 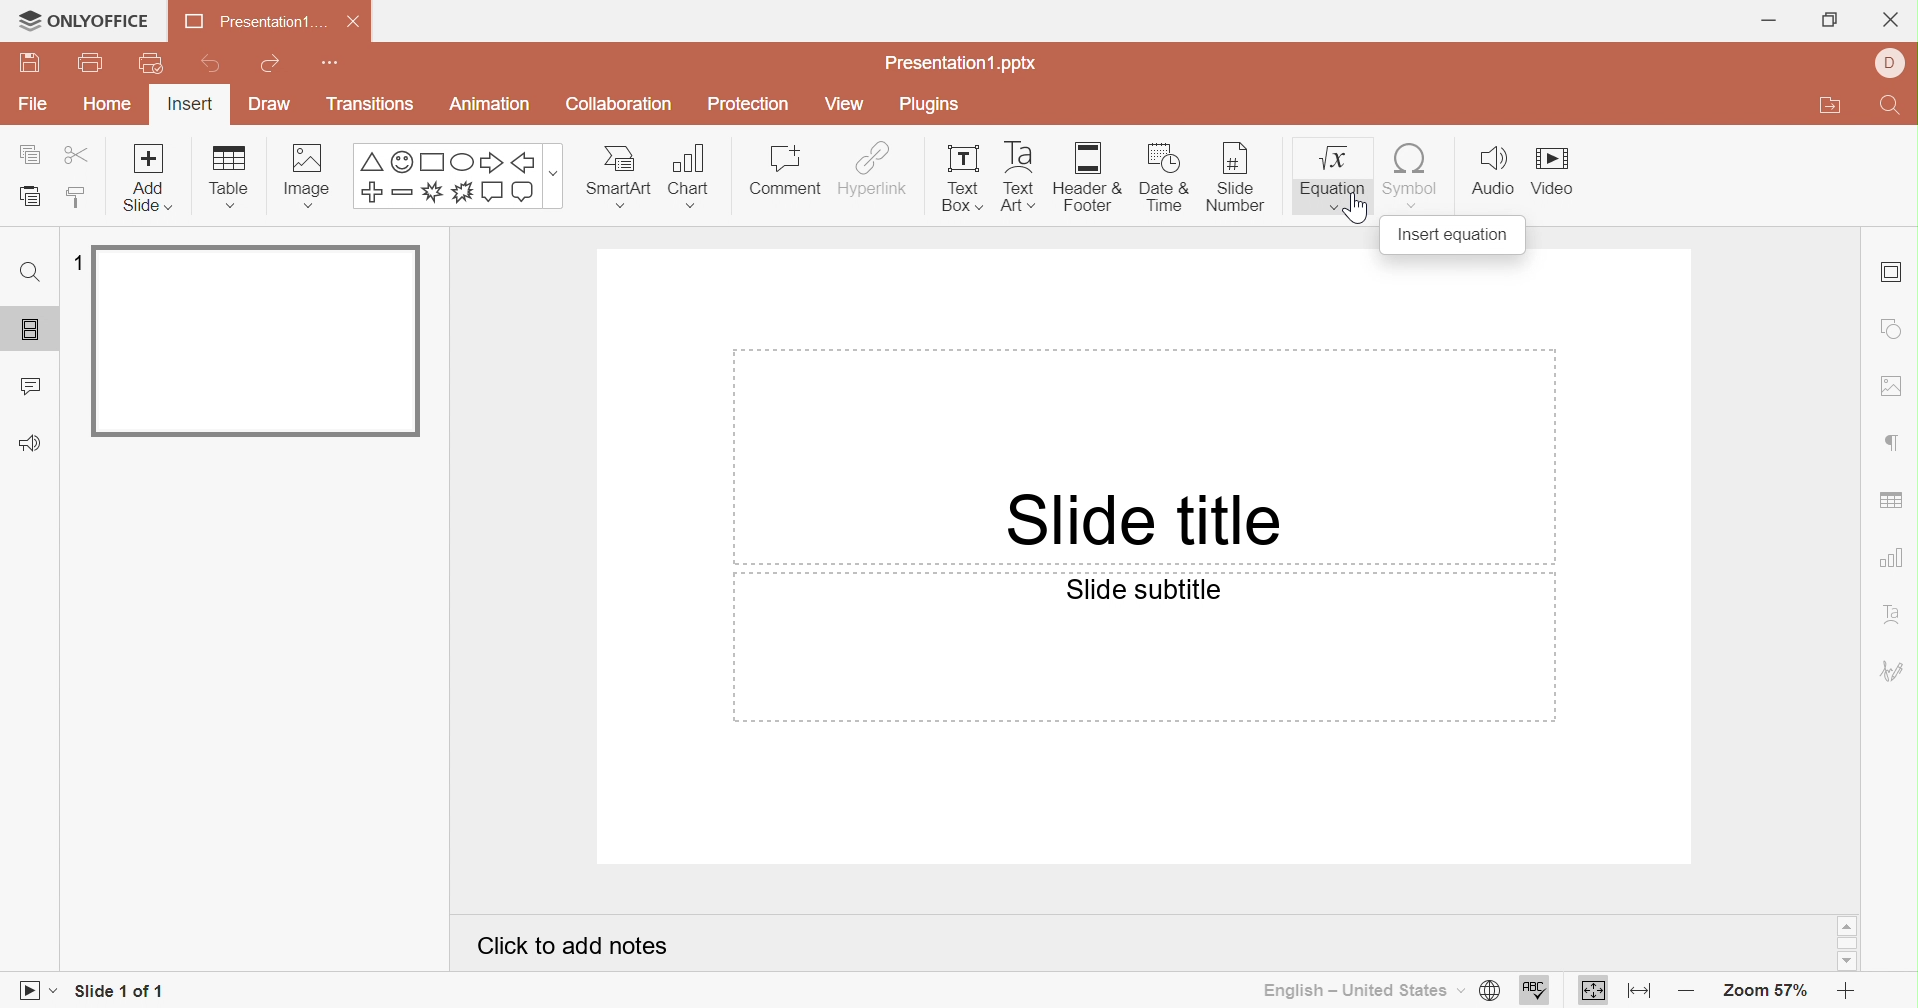 What do you see at coordinates (1166, 176) in the screenshot?
I see `Date & Time` at bounding box center [1166, 176].